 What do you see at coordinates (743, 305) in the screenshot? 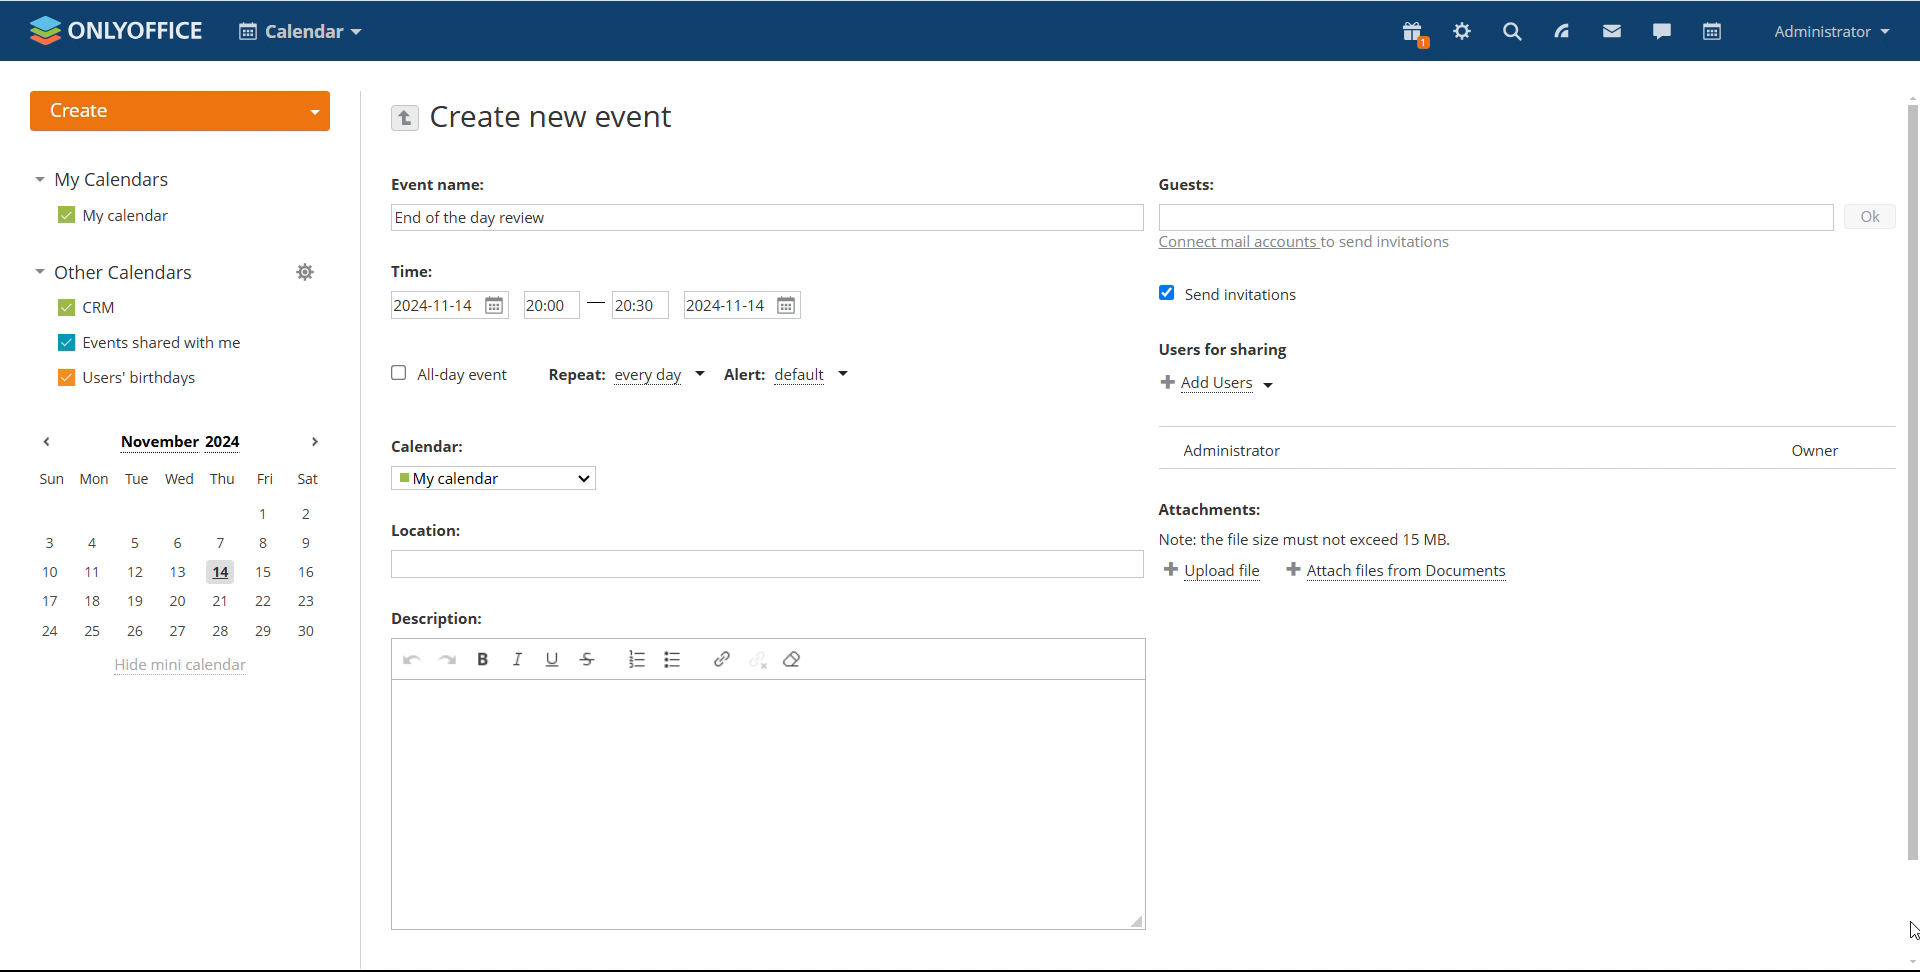
I see `set end date` at bounding box center [743, 305].